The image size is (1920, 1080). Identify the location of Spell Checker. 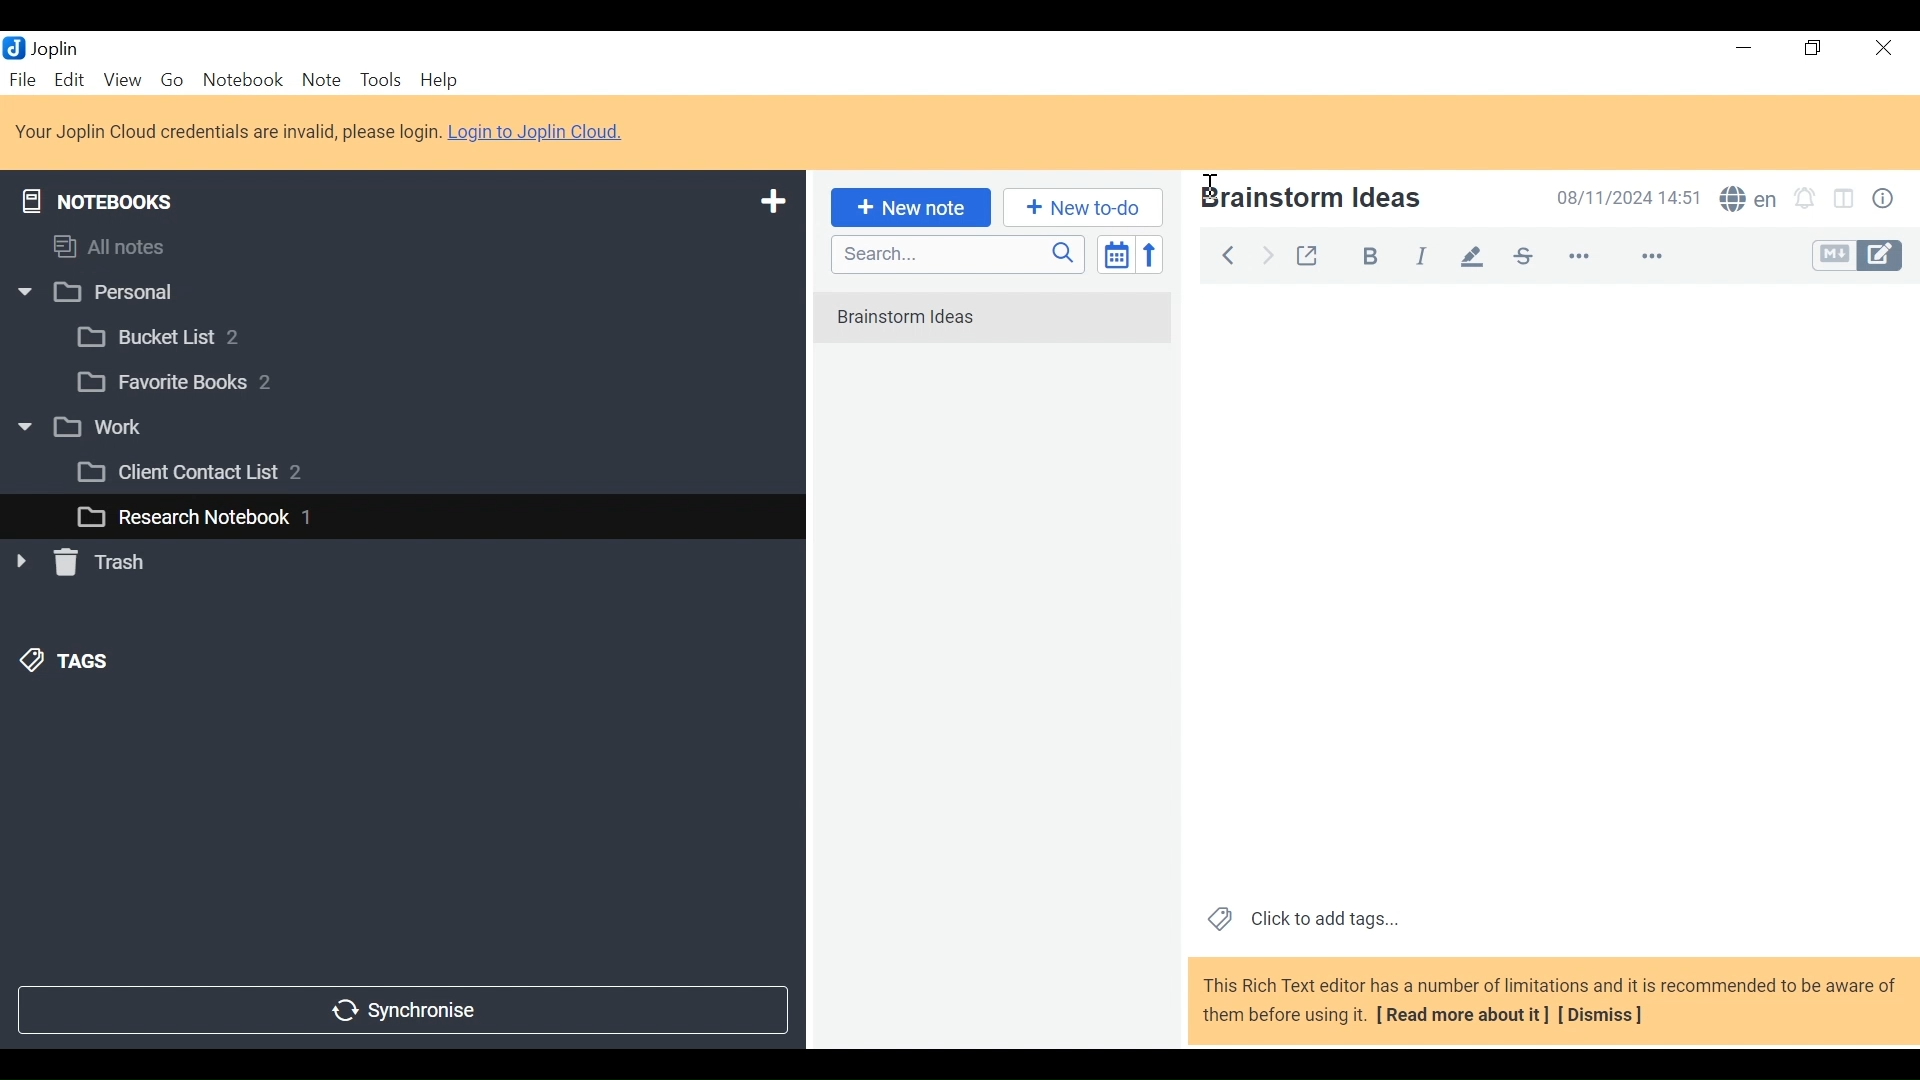
(1748, 201).